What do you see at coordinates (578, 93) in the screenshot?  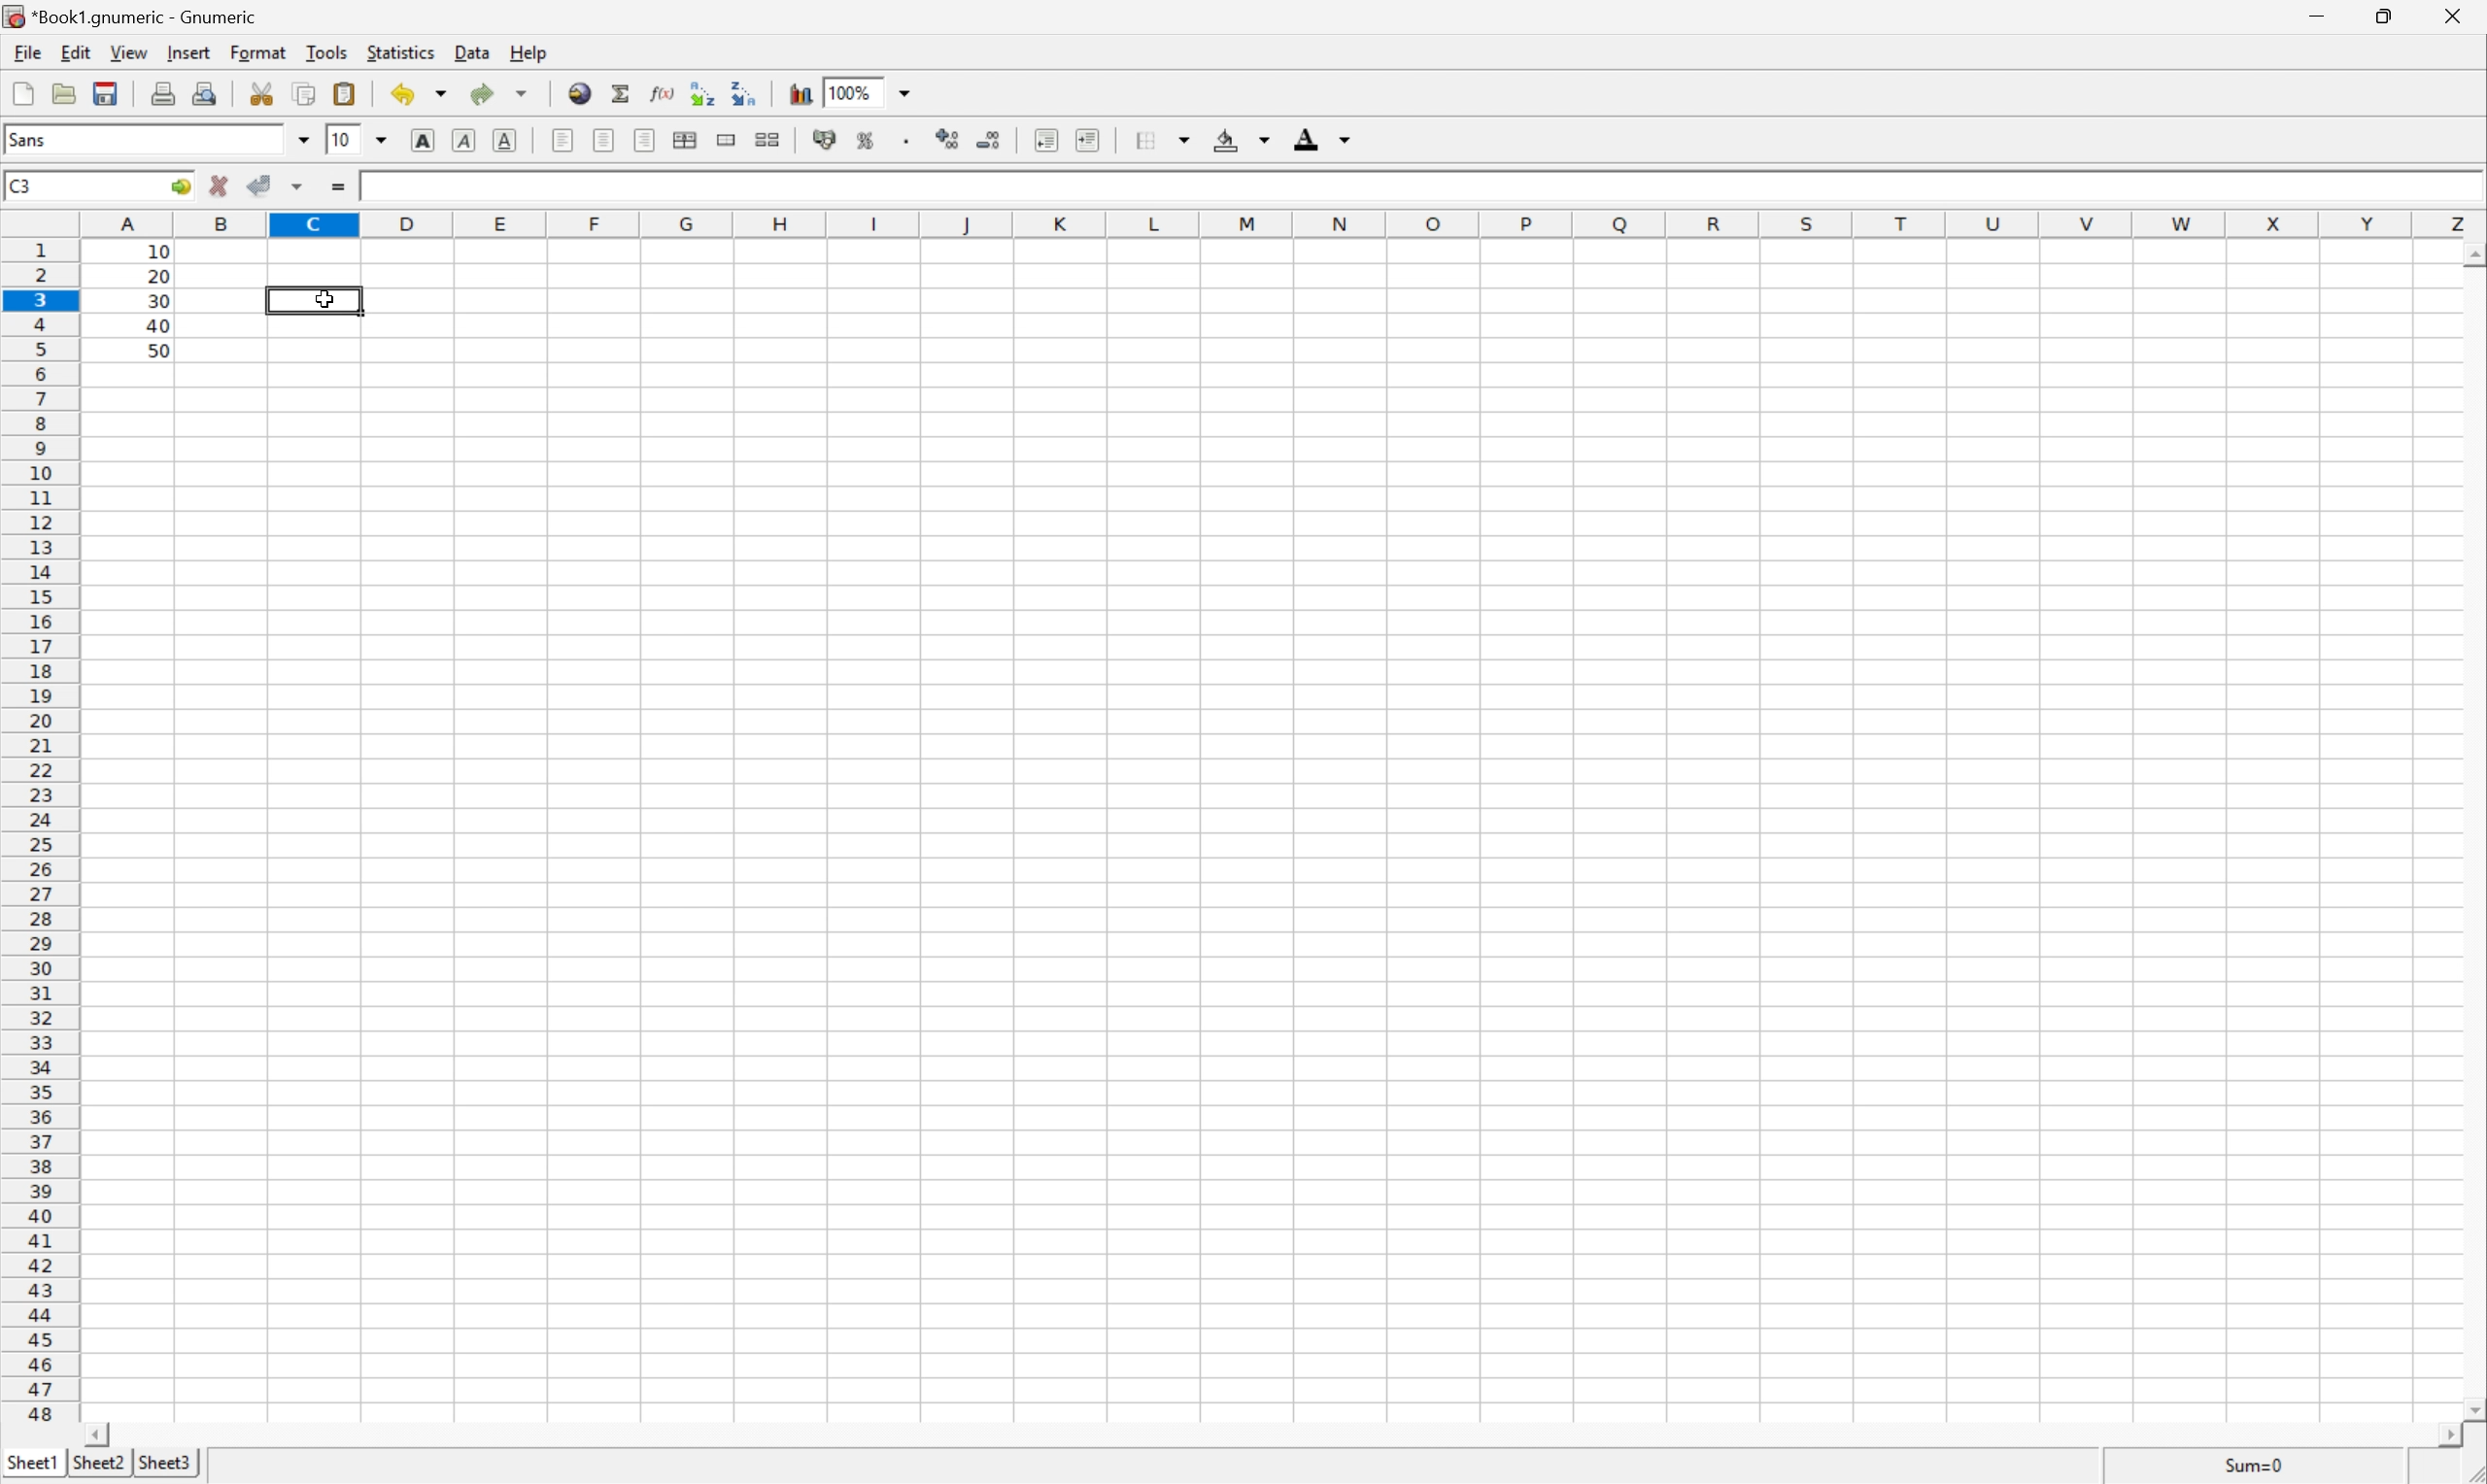 I see `Insert a hyperlink` at bounding box center [578, 93].